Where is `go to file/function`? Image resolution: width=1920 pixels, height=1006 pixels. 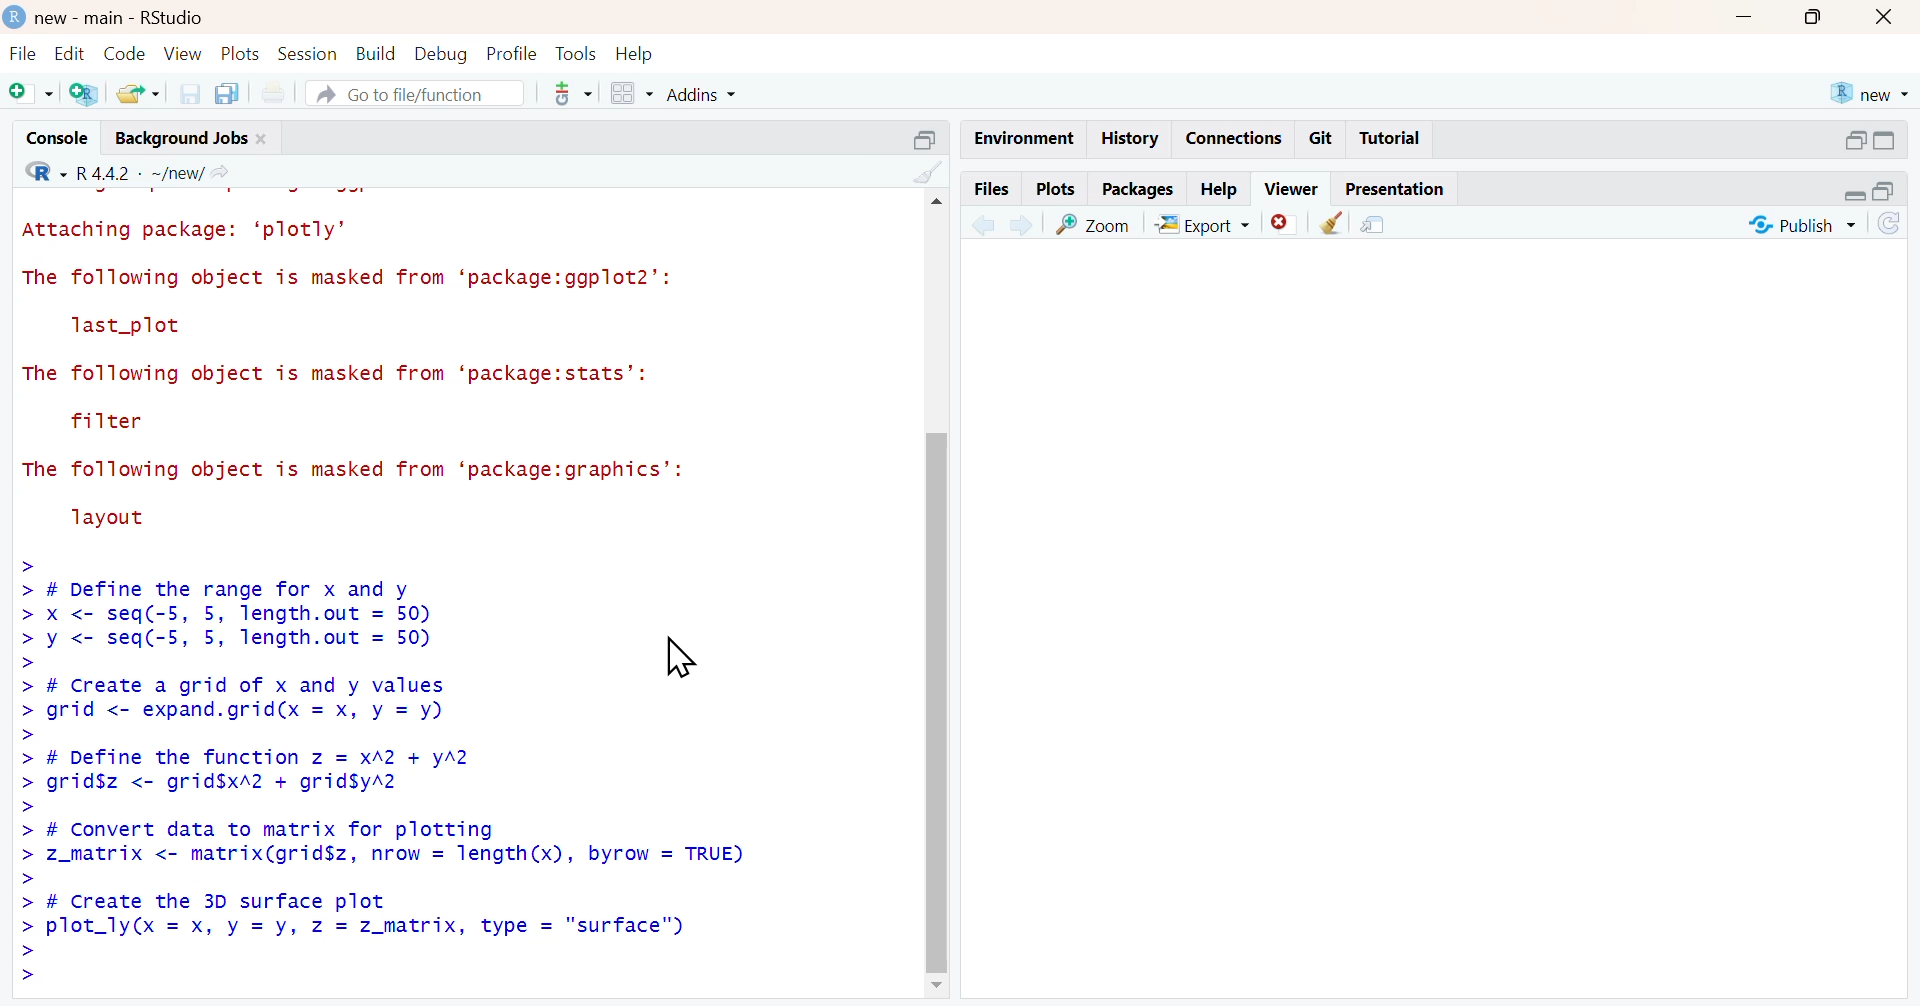
go to file/function is located at coordinates (416, 95).